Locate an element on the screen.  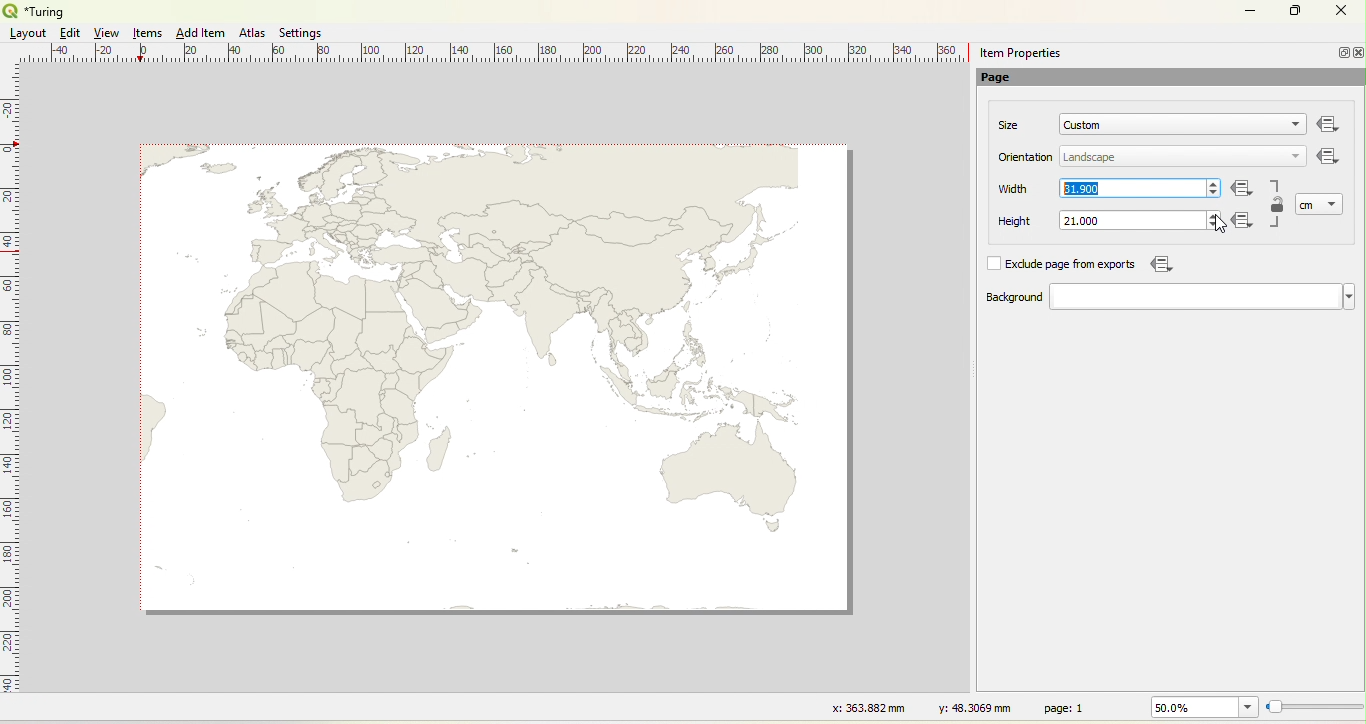
cm is located at coordinates (1308, 205).